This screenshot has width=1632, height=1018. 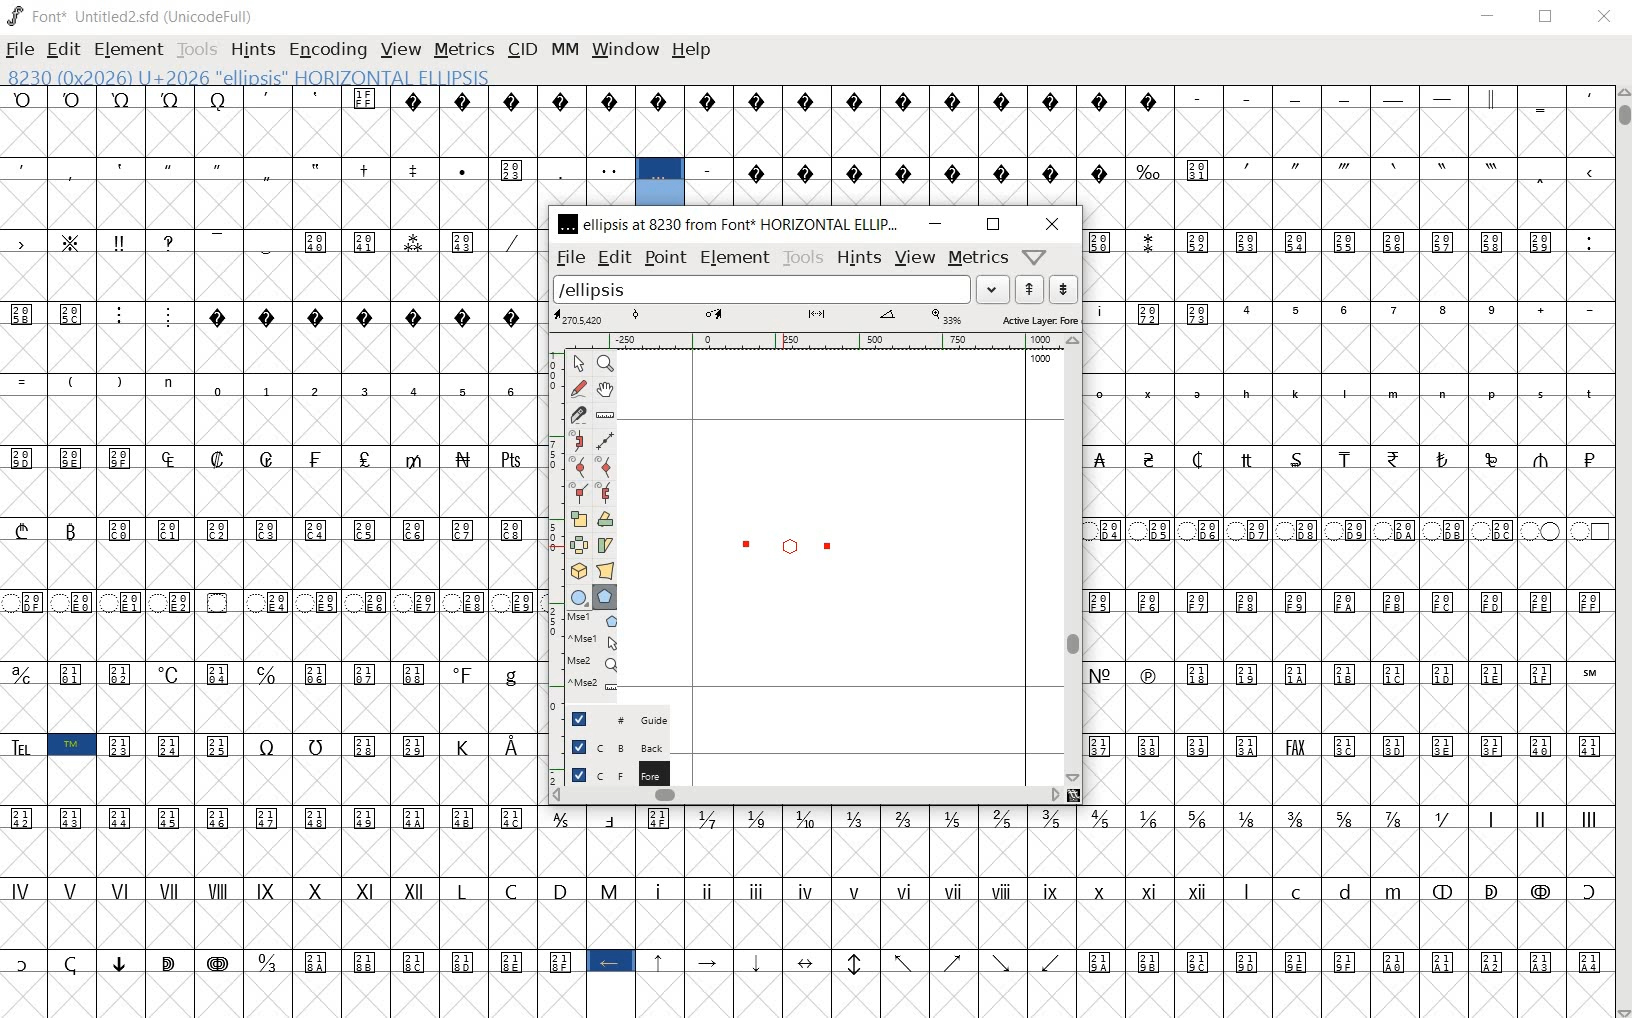 What do you see at coordinates (577, 492) in the screenshot?
I see `Add a corner point` at bounding box center [577, 492].